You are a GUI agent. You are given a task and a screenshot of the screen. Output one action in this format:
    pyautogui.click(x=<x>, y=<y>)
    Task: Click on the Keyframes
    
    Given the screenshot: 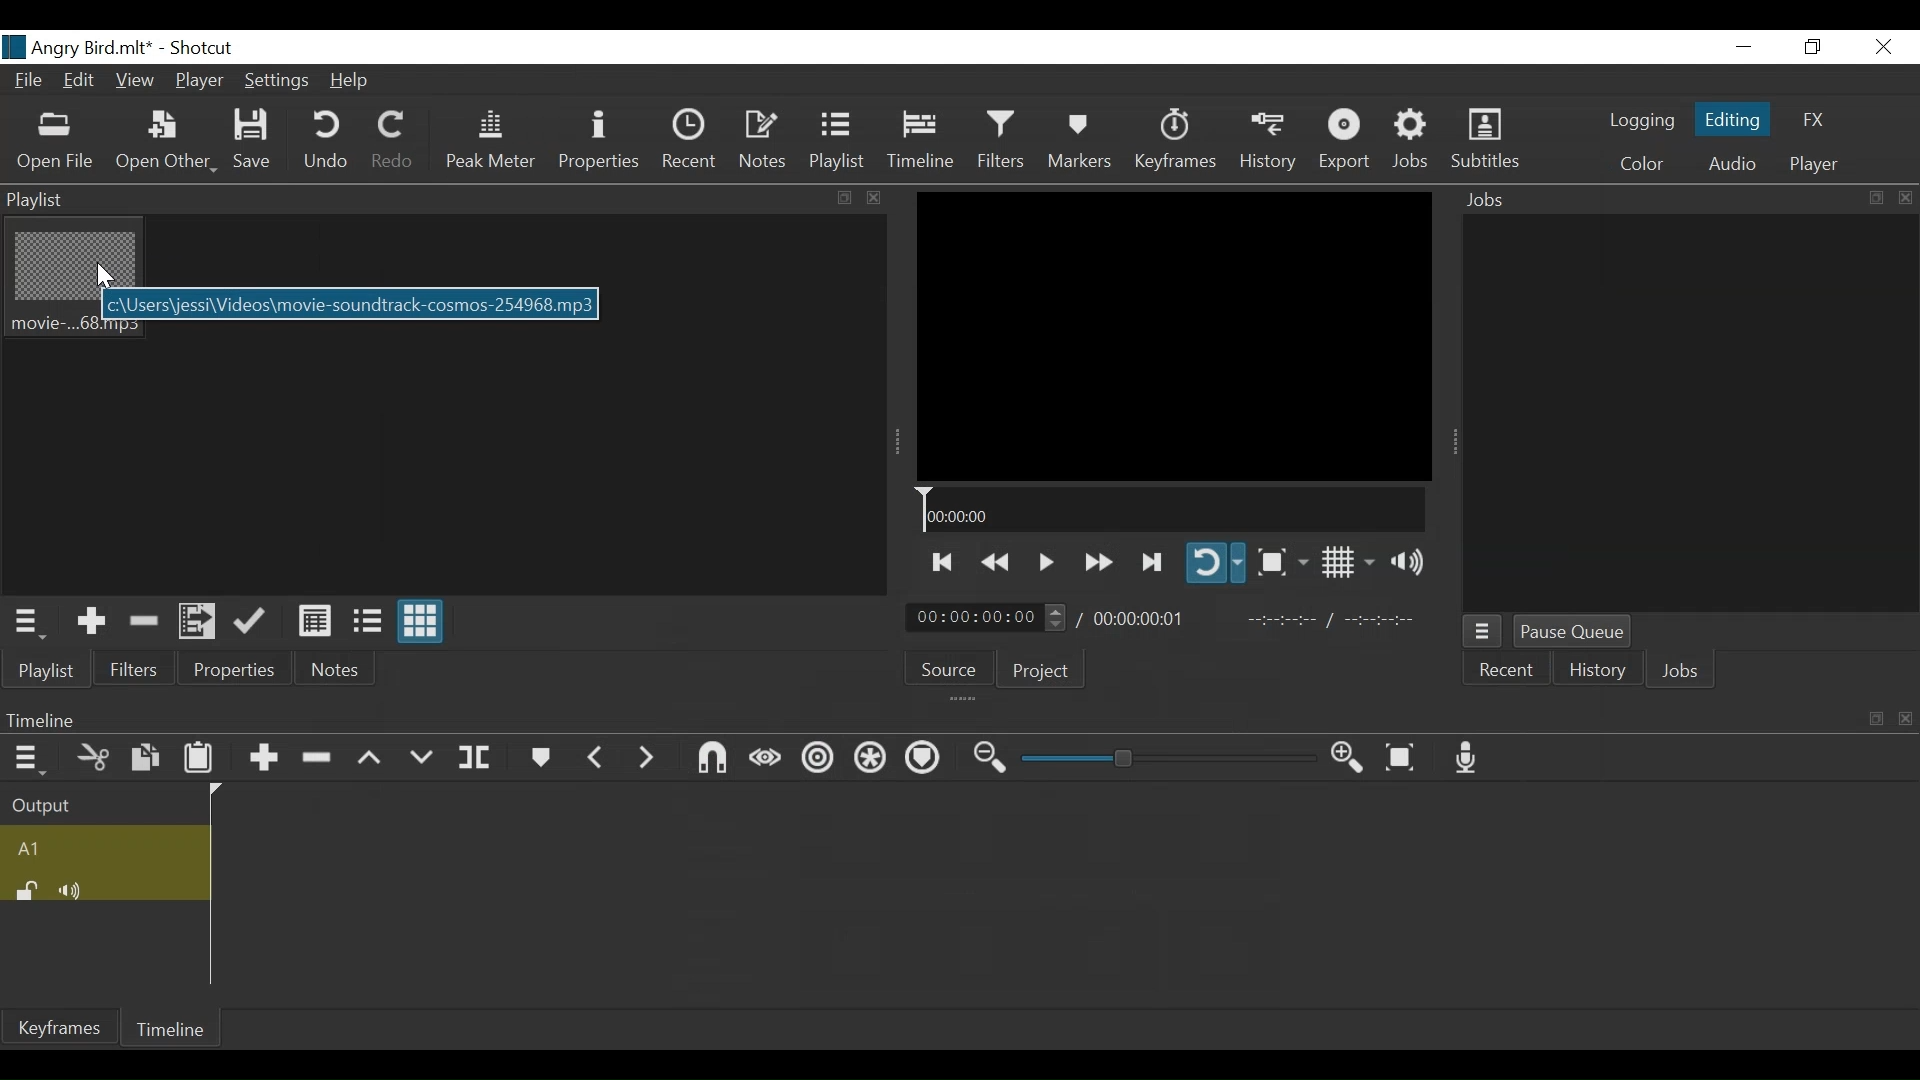 What is the action you would take?
    pyautogui.click(x=61, y=1027)
    